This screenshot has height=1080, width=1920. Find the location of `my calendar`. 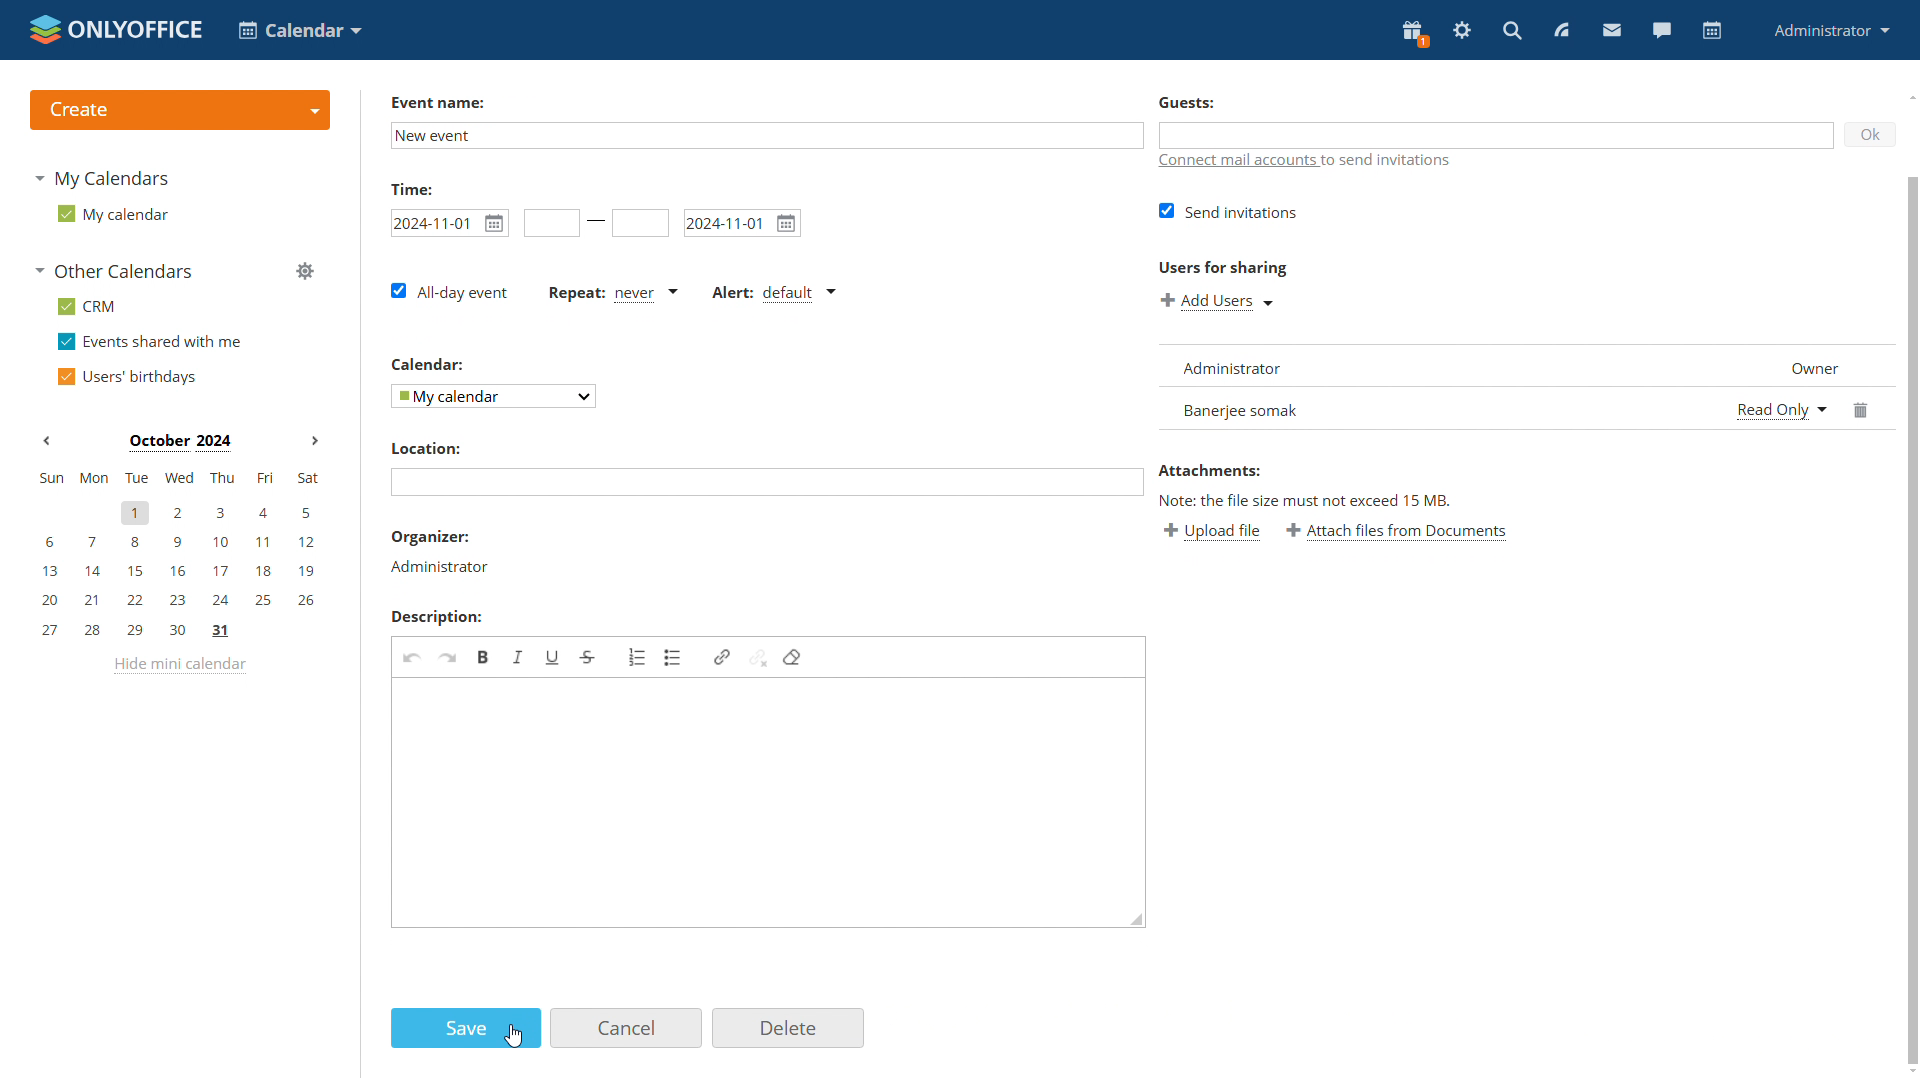

my calendar is located at coordinates (113, 215).